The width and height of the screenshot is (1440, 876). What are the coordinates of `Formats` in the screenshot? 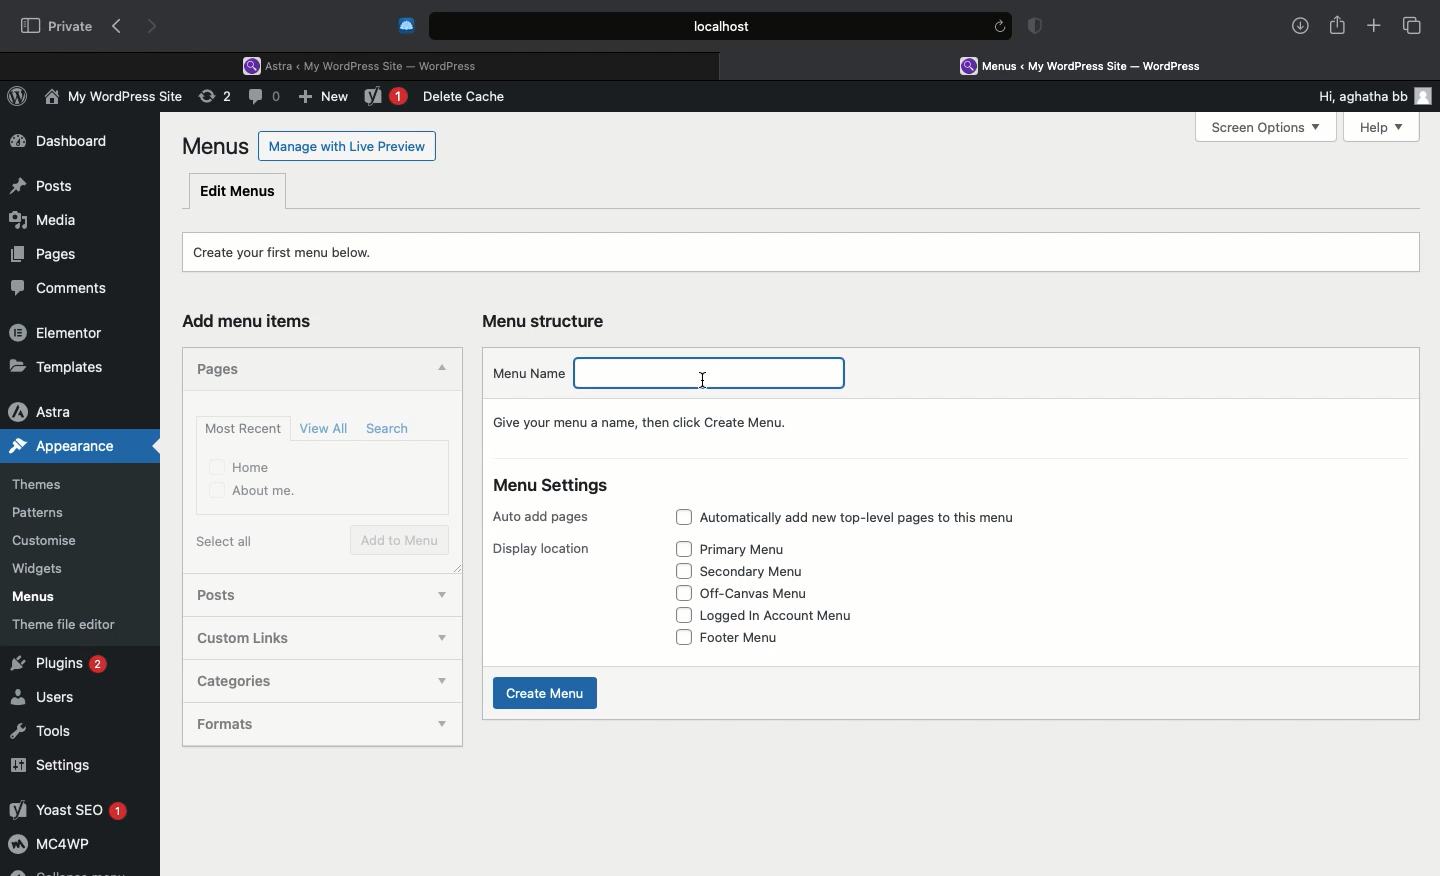 It's located at (285, 725).